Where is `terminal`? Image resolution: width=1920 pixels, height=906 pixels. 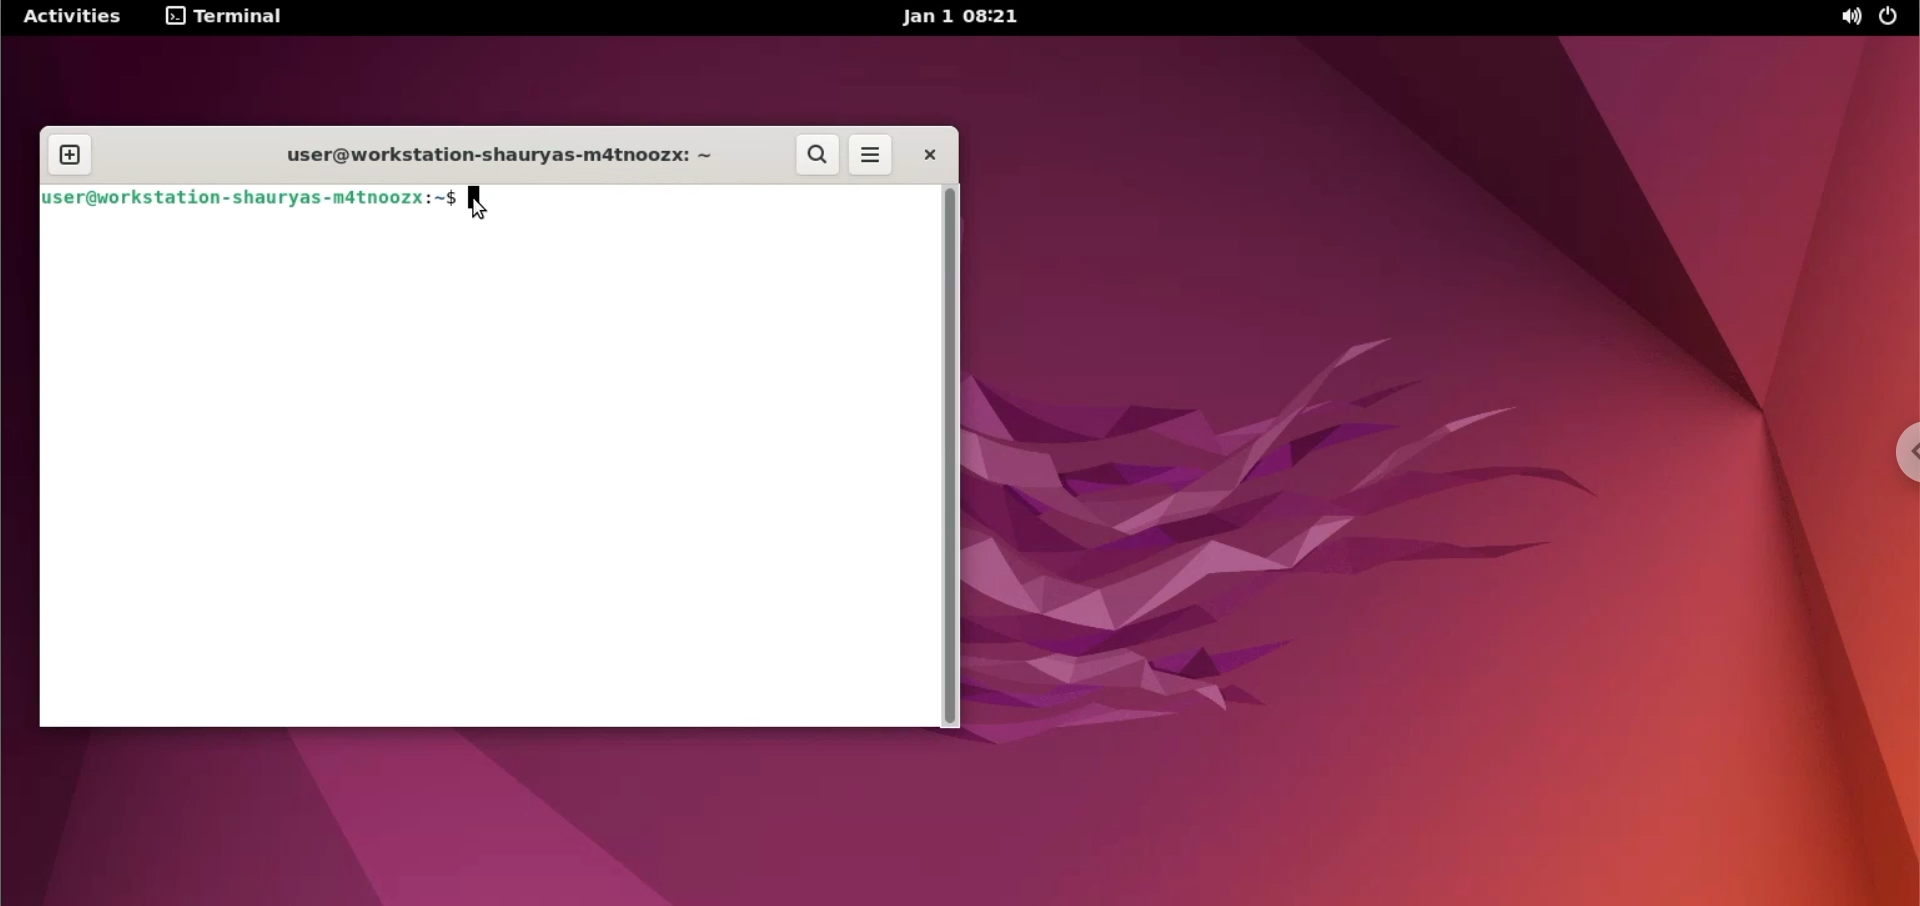
terminal is located at coordinates (229, 18).